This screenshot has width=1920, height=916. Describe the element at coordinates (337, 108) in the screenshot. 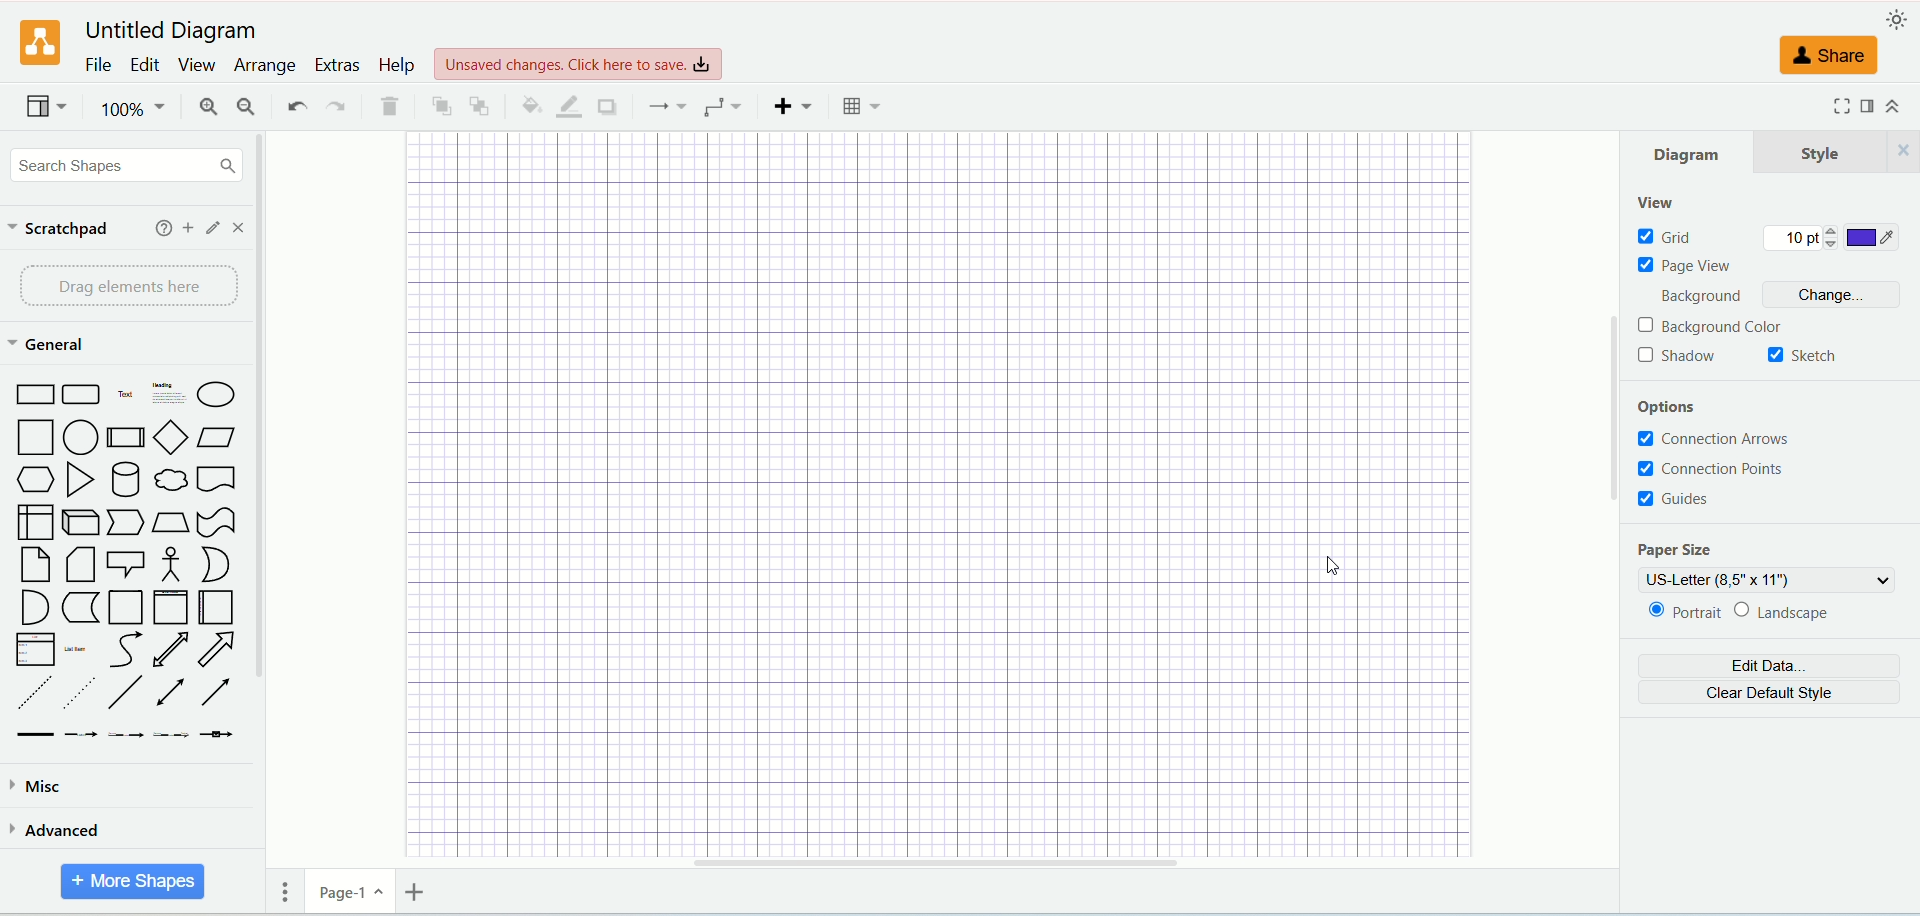

I see `redo` at that location.